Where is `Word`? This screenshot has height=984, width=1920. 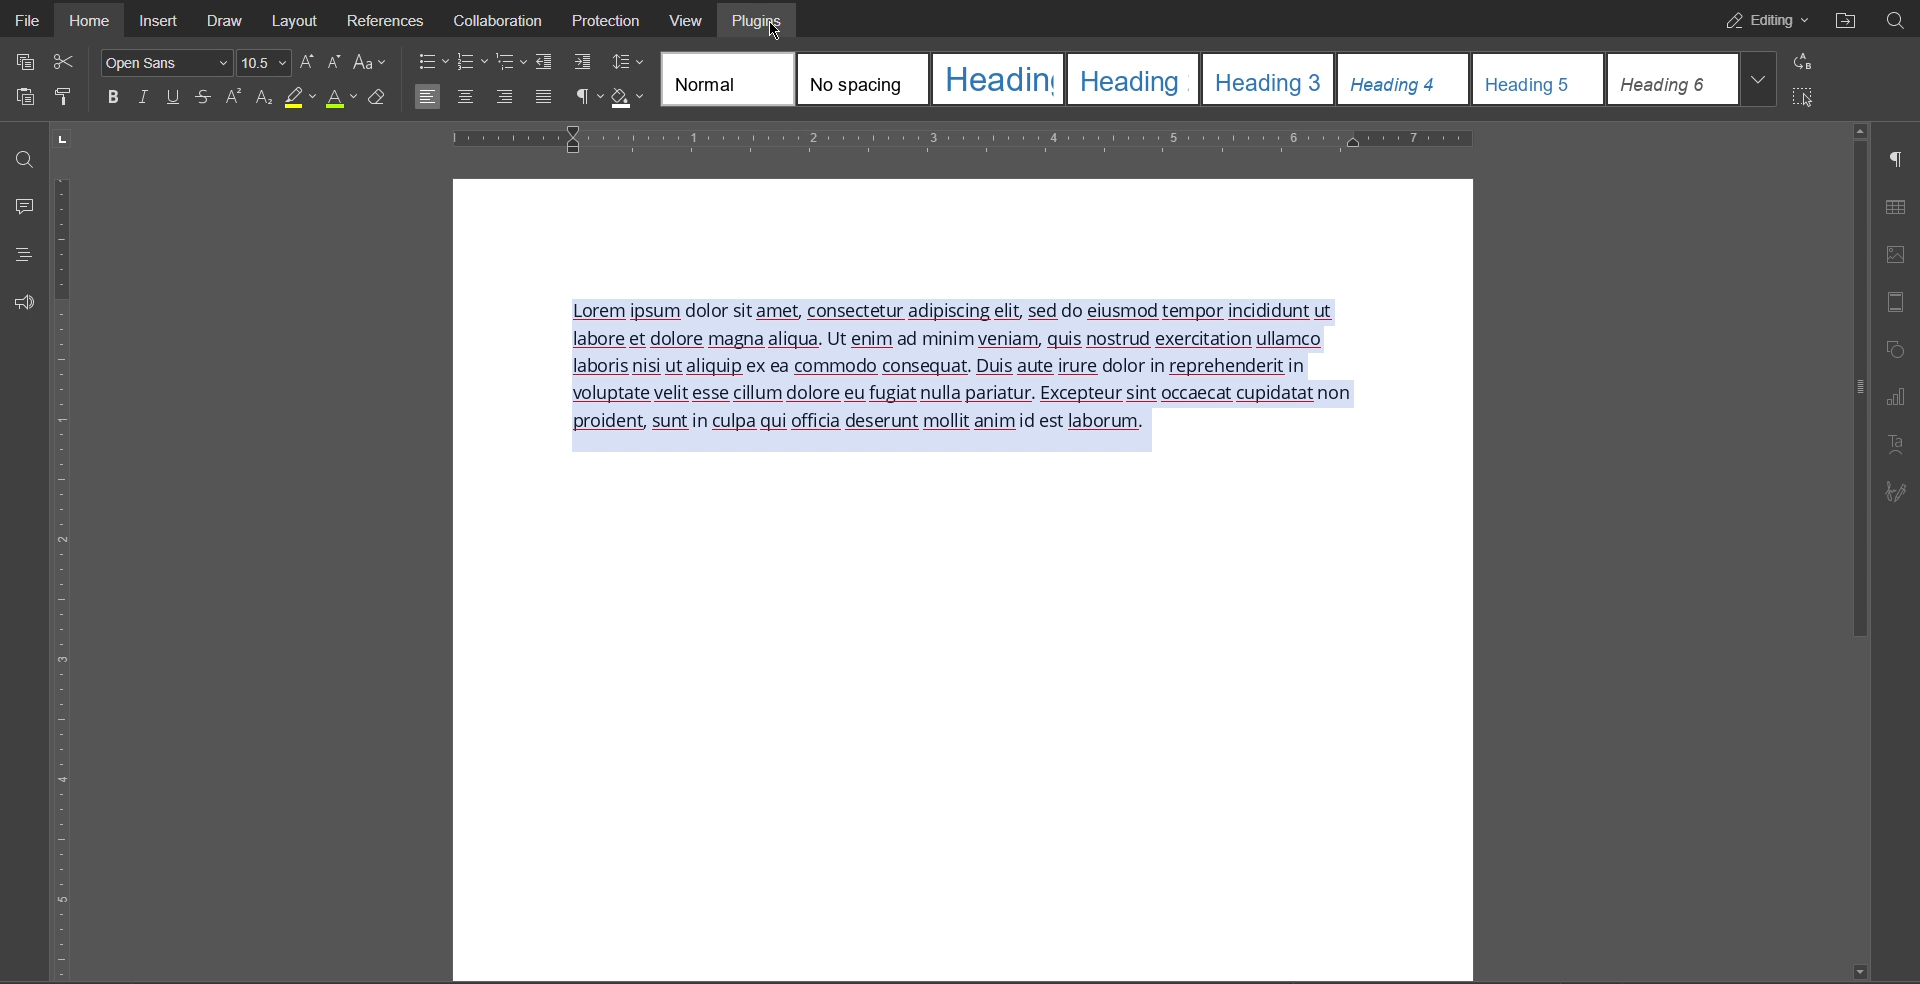
Word is located at coordinates (234, 98).